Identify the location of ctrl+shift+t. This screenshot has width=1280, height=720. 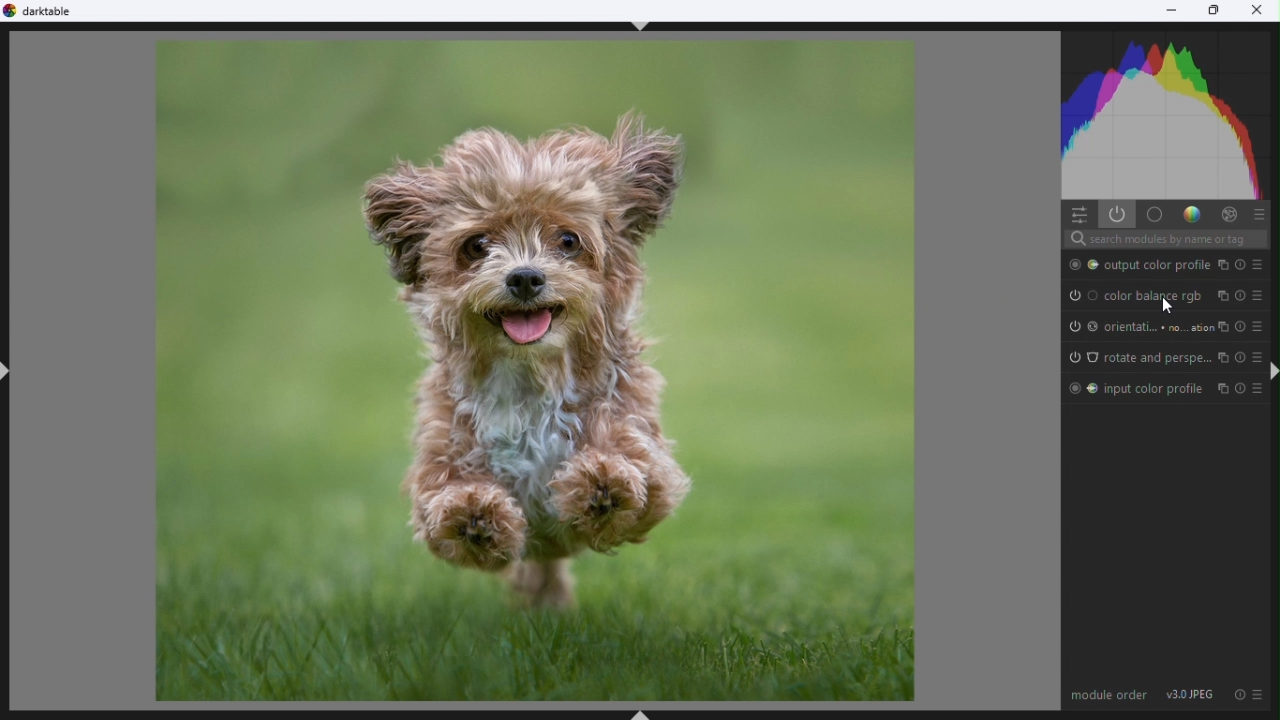
(646, 30).